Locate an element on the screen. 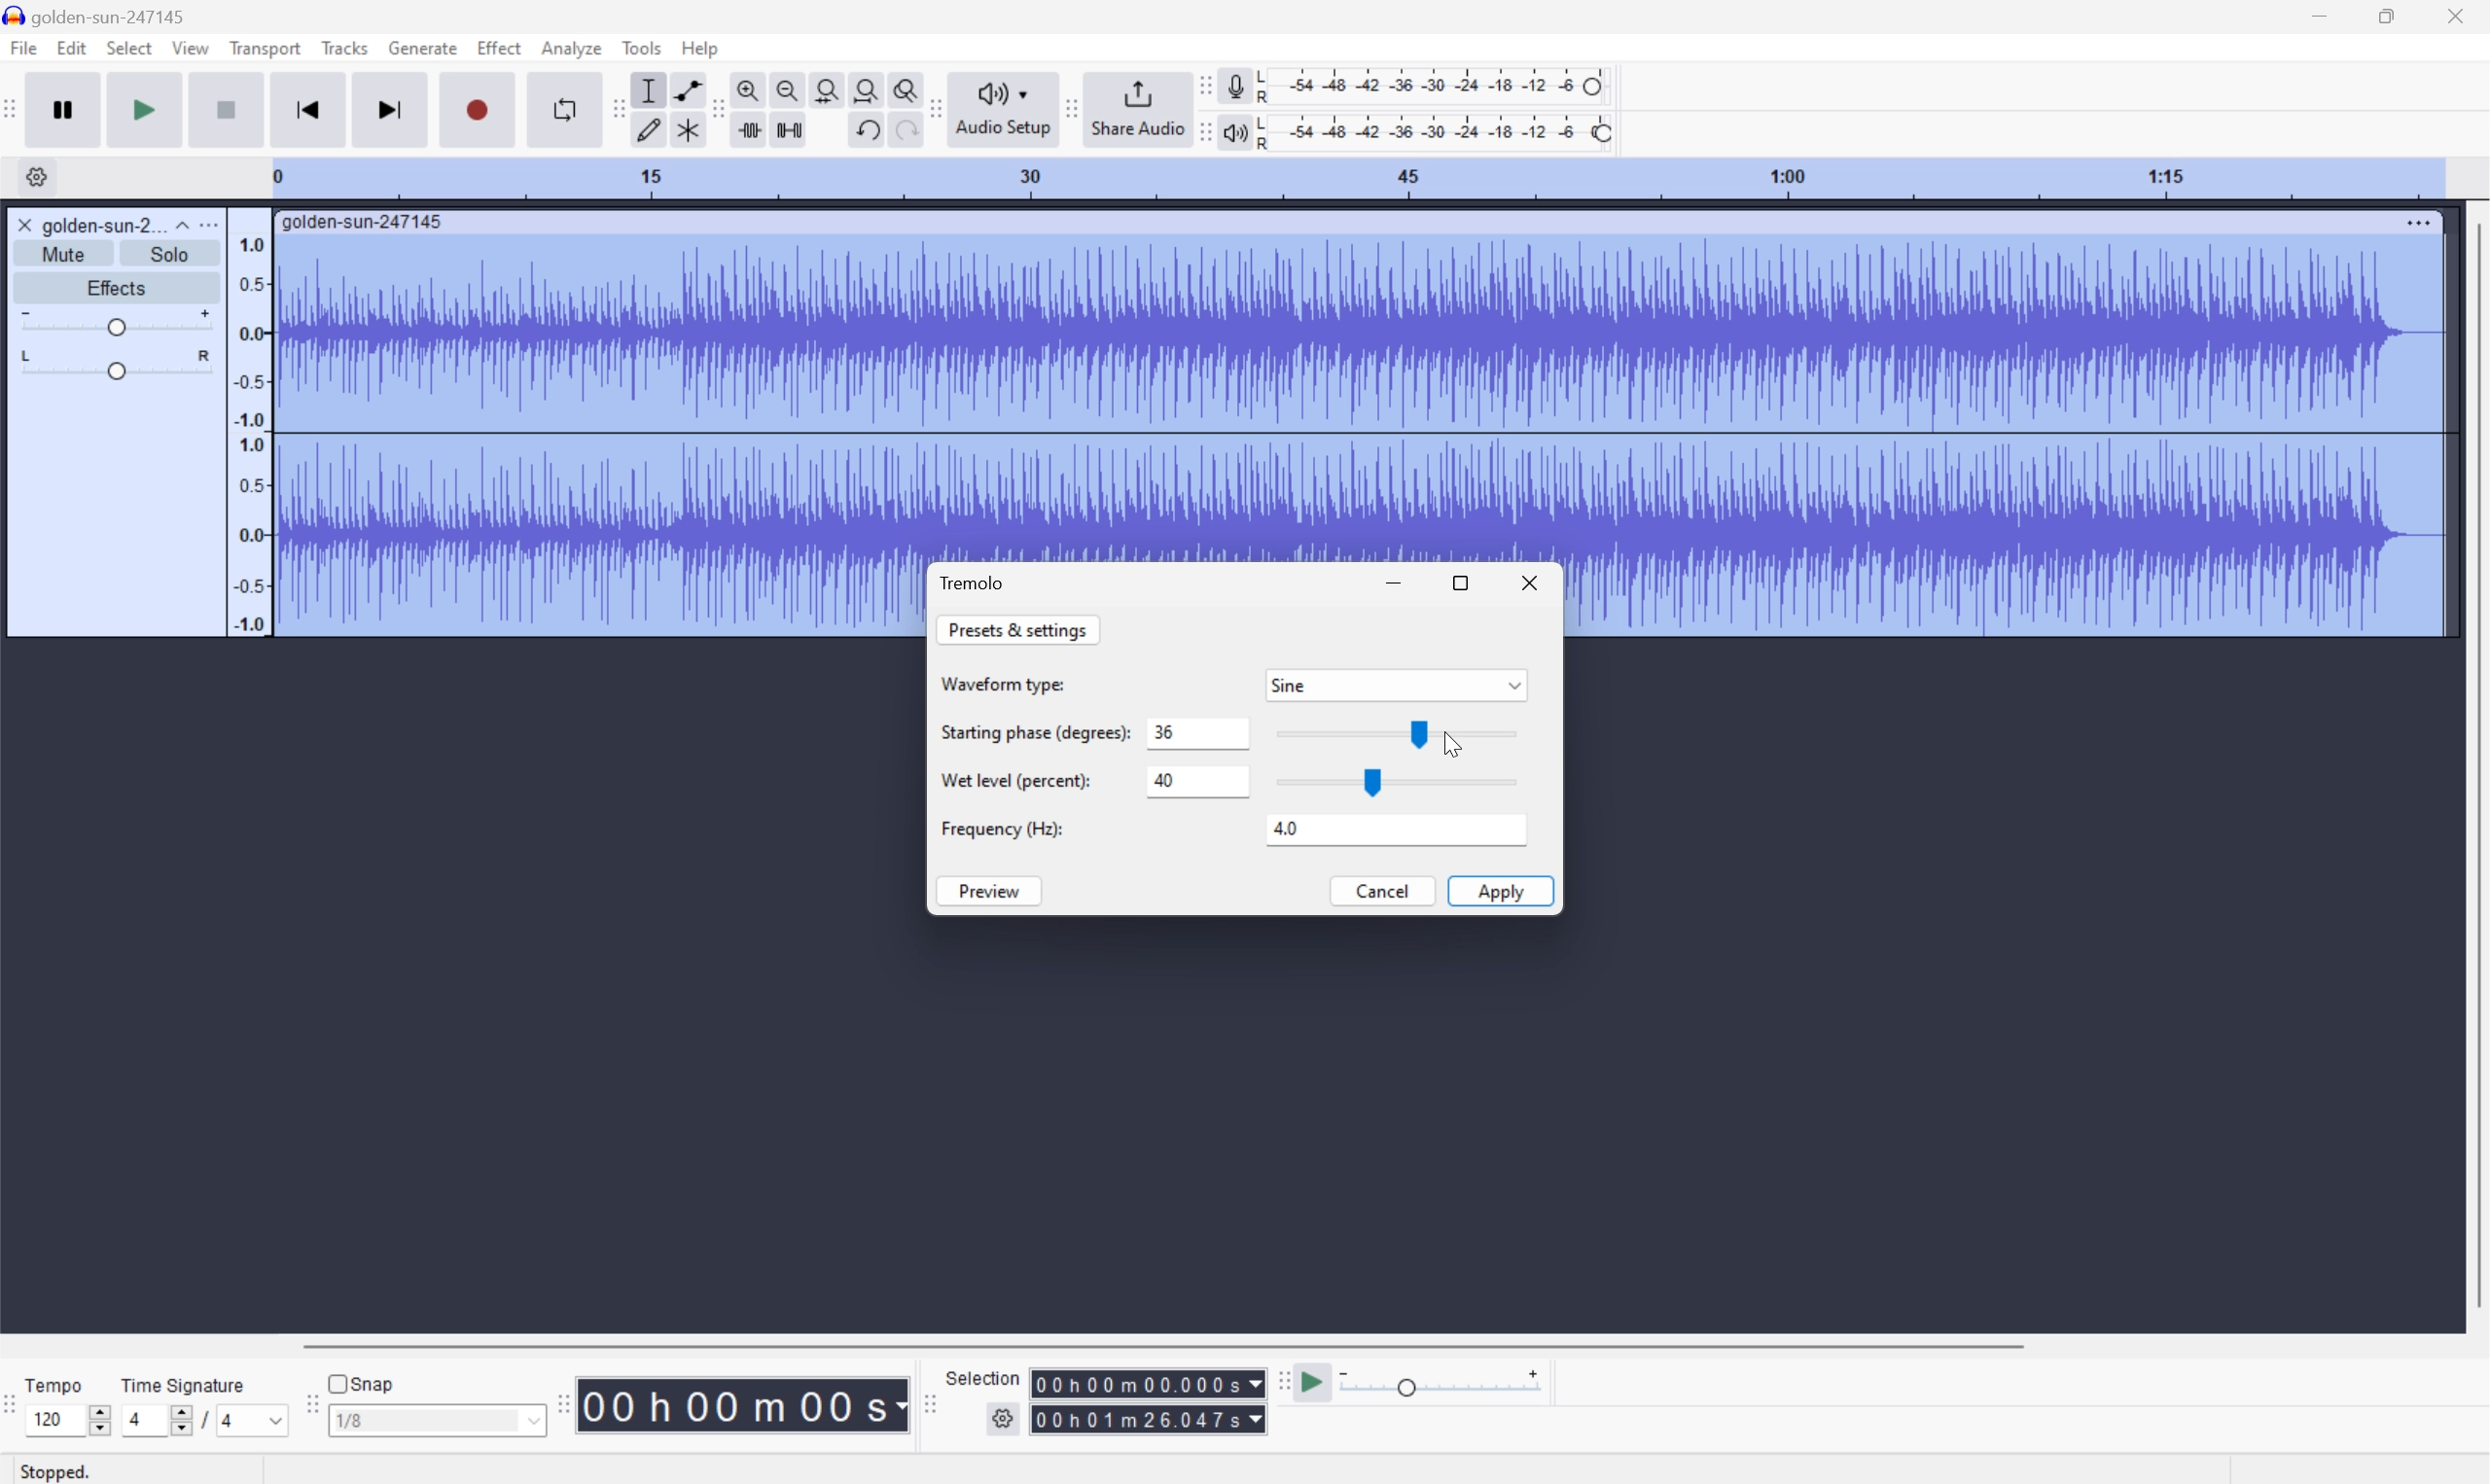  Audacity recording meter toolbar is located at coordinates (1201, 85).